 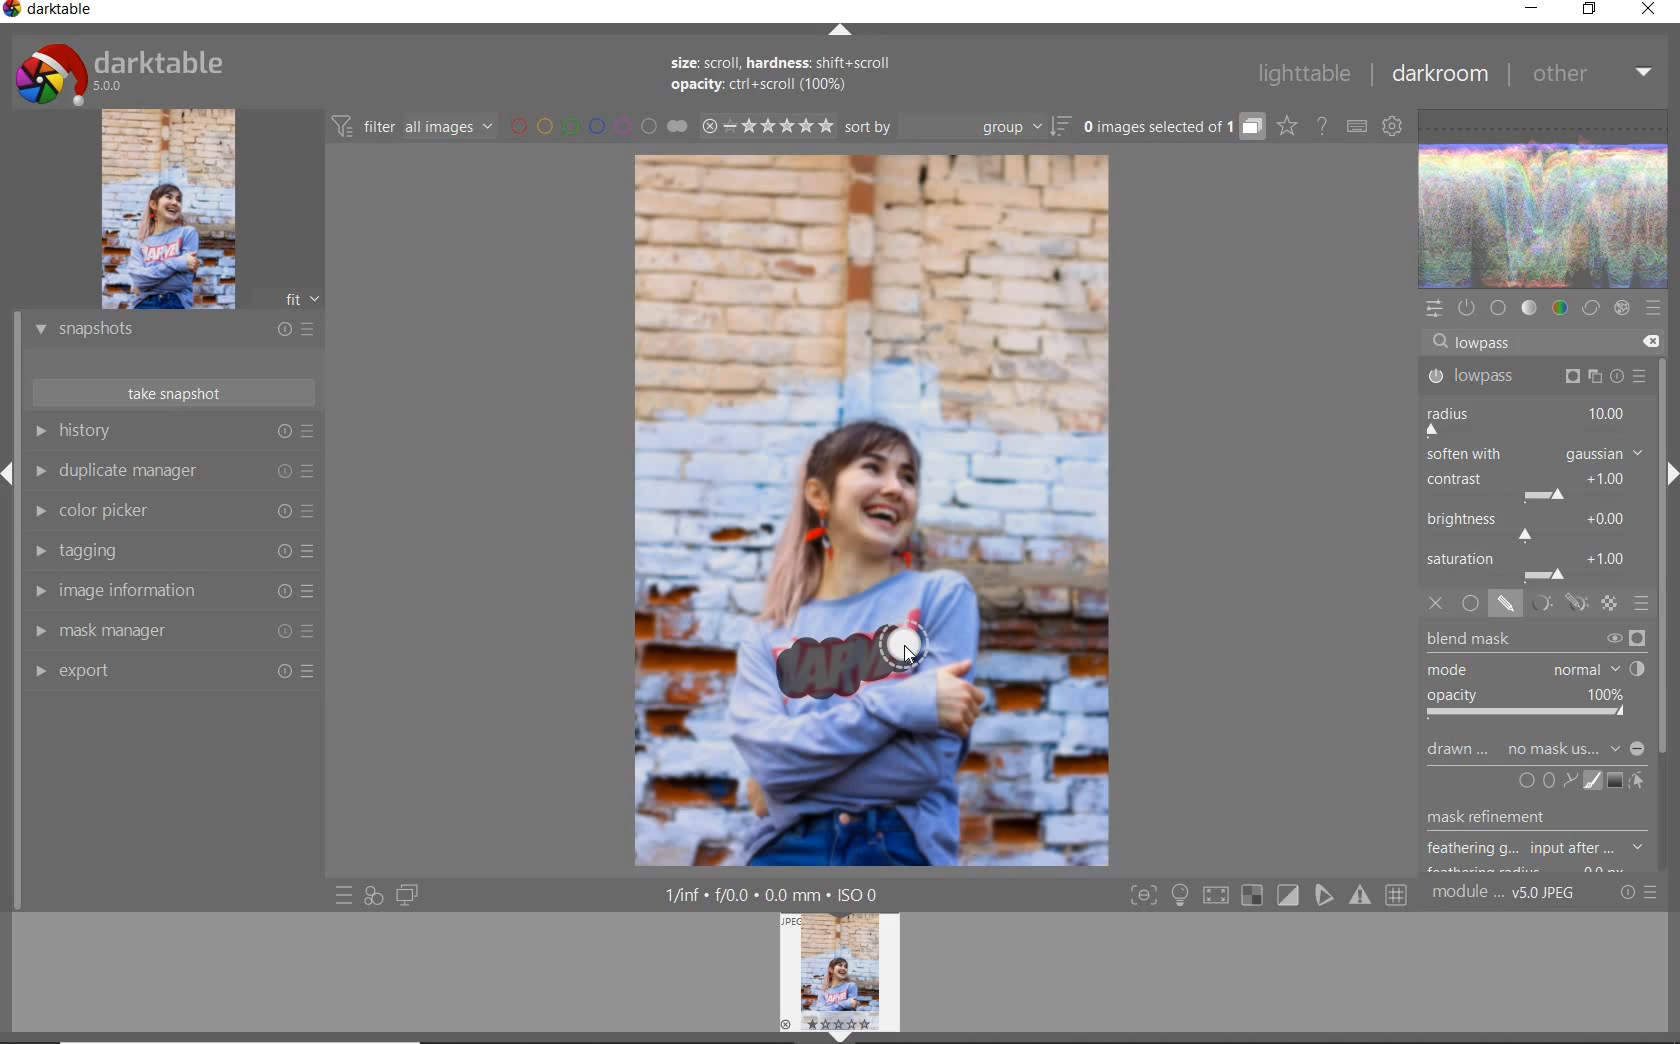 What do you see at coordinates (1323, 125) in the screenshot?
I see `enable online help` at bounding box center [1323, 125].